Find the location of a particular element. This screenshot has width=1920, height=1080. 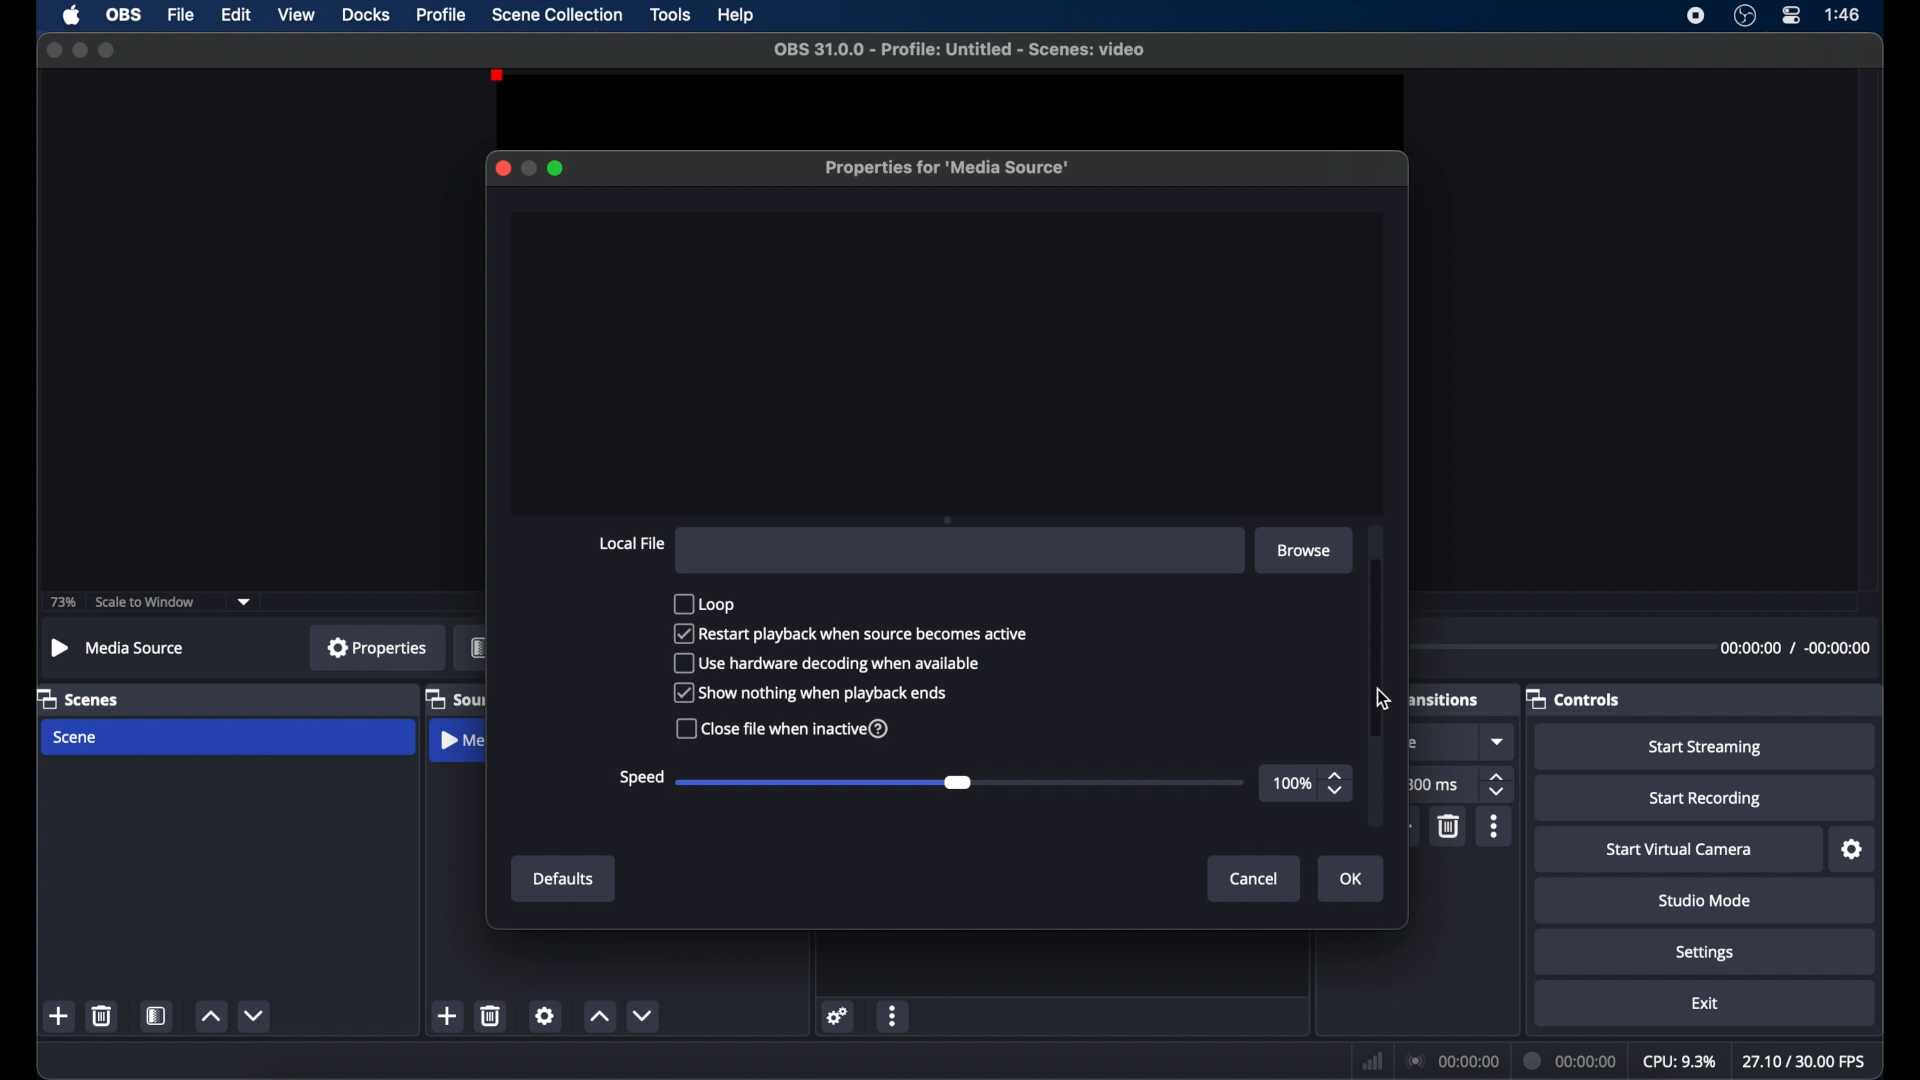

300 ms is located at coordinates (1432, 784).